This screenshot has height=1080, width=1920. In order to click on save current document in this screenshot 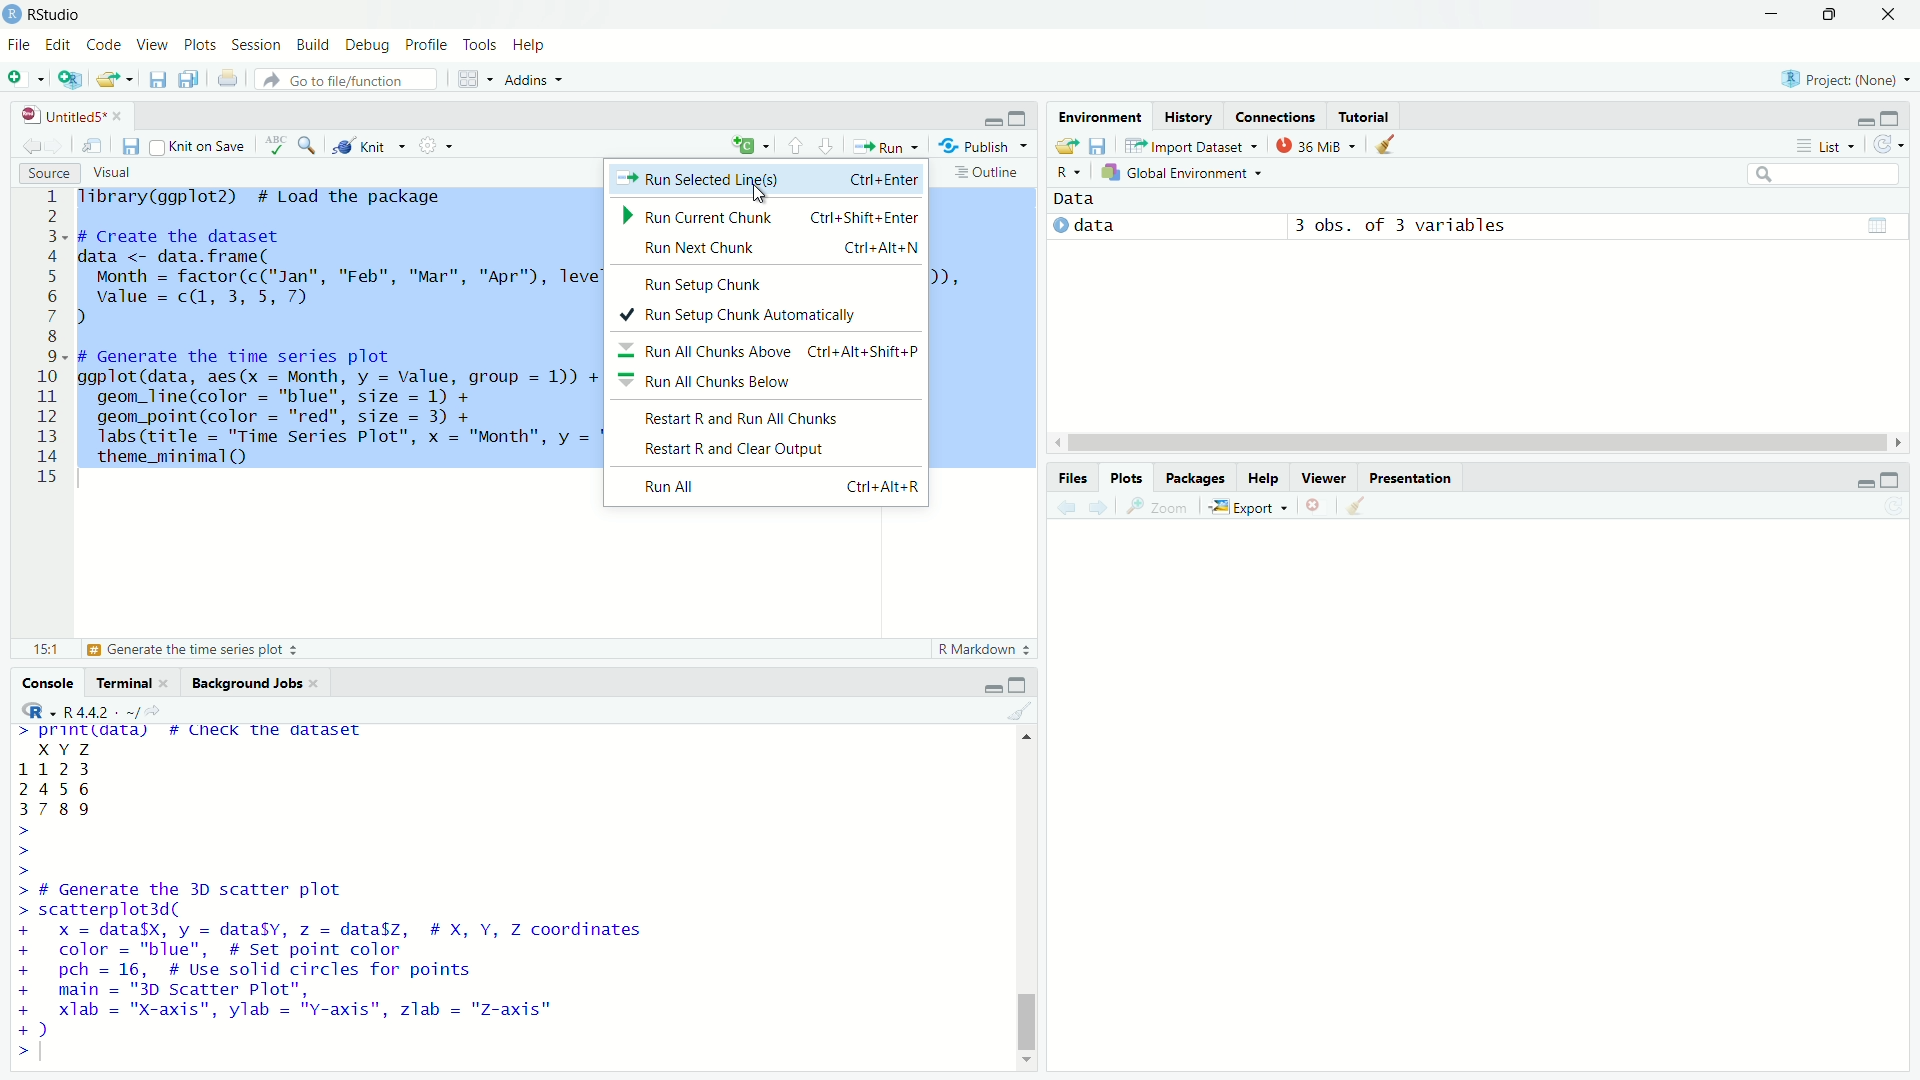, I will do `click(132, 145)`.